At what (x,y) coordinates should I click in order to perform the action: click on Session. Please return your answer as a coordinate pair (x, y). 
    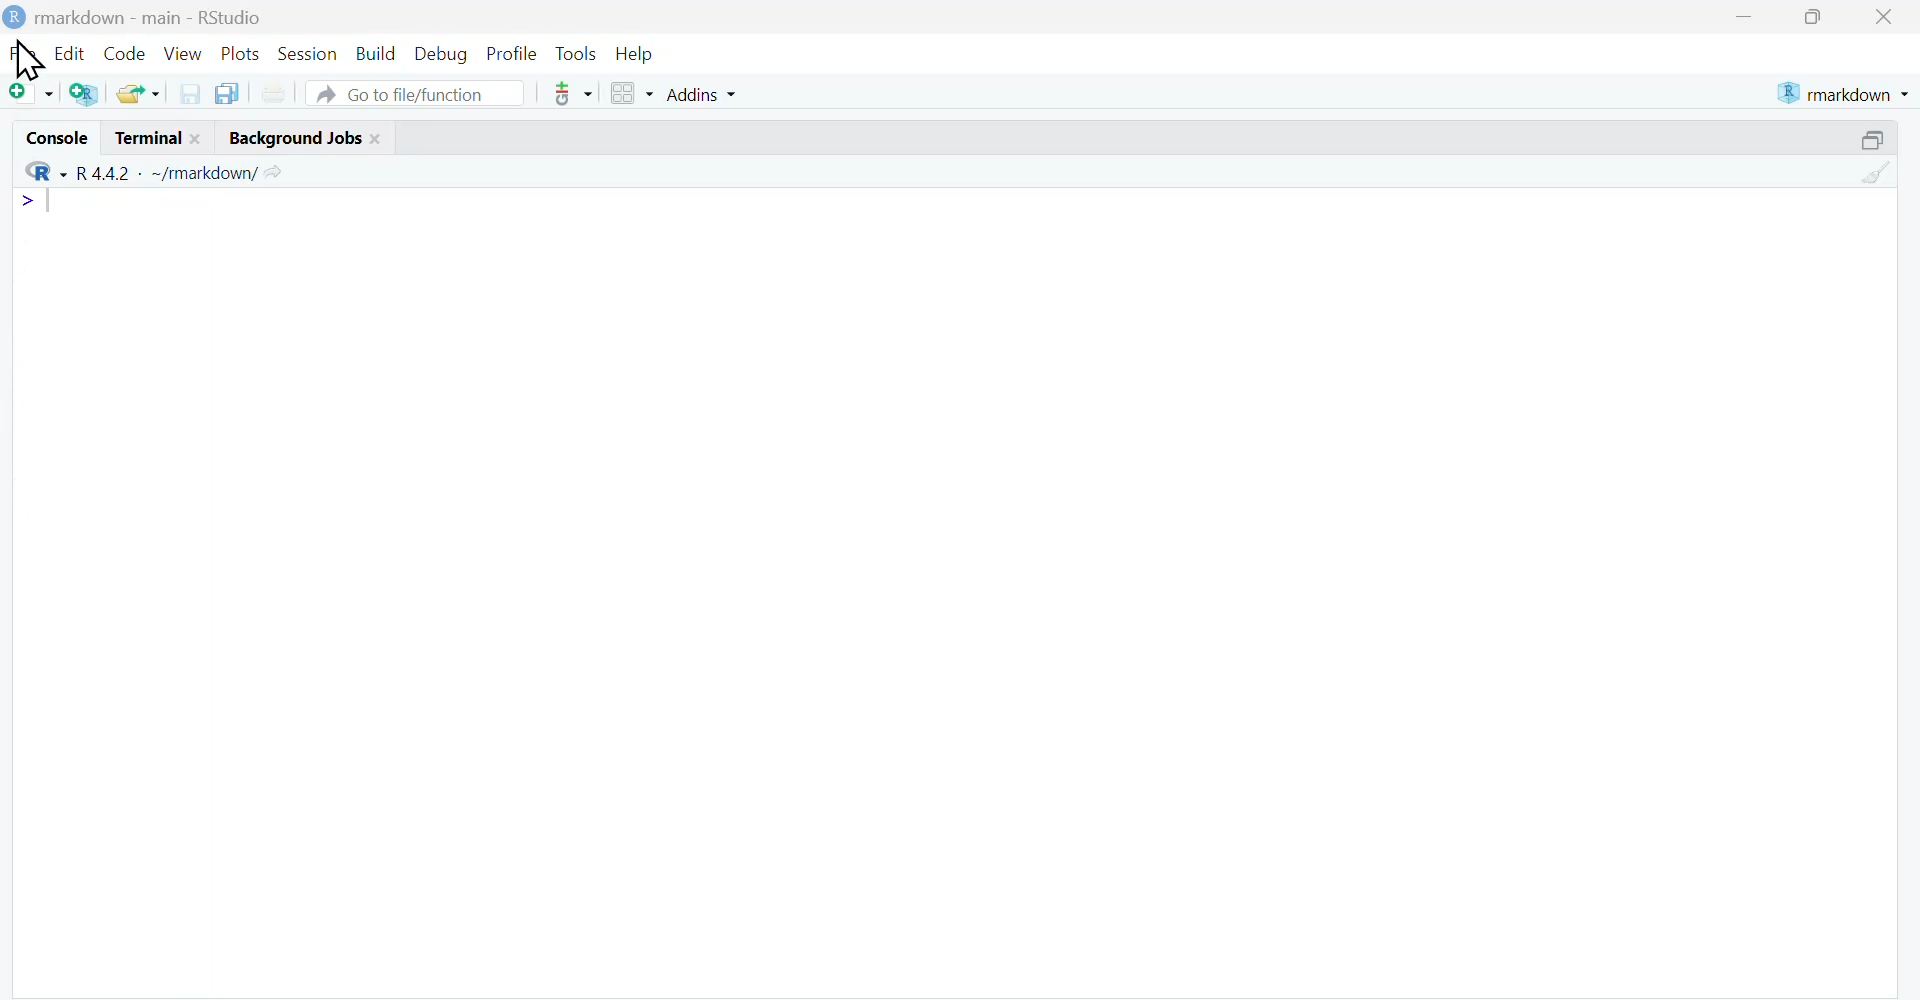
    Looking at the image, I should click on (309, 54).